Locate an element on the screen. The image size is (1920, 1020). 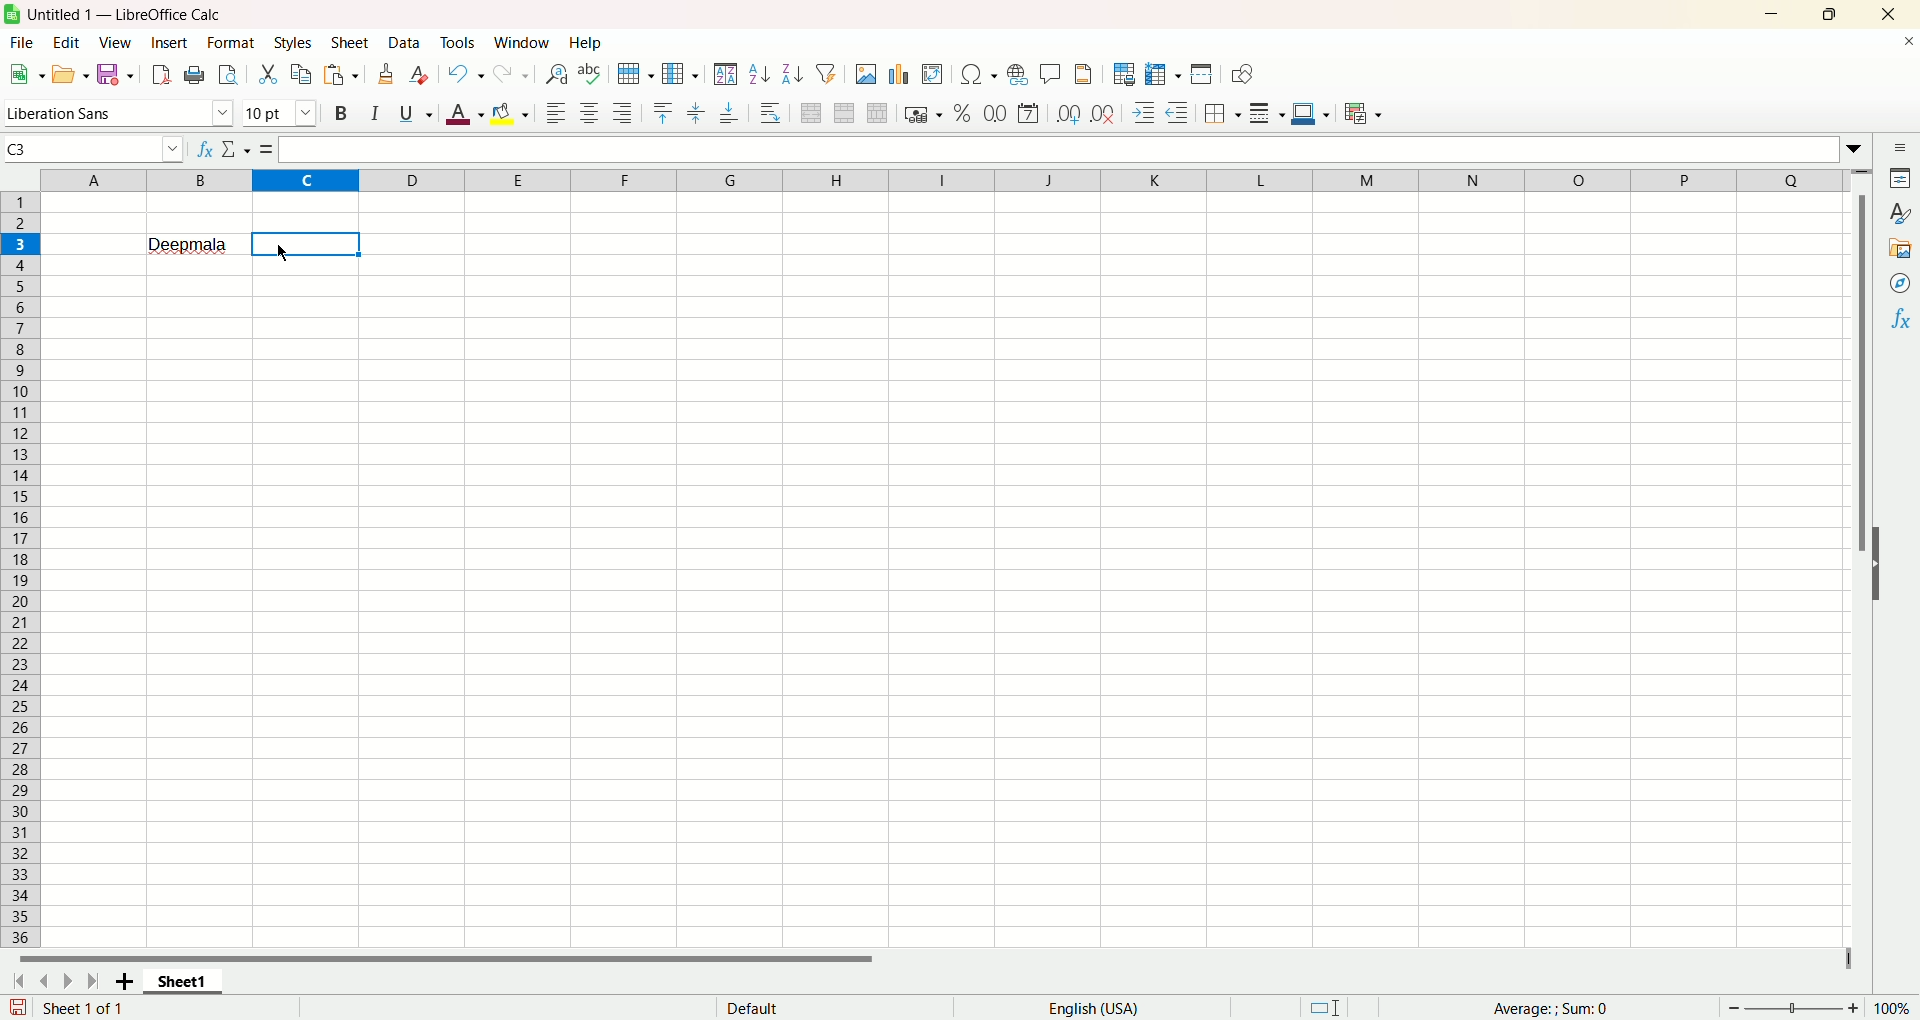
Row is located at coordinates (637, 74).